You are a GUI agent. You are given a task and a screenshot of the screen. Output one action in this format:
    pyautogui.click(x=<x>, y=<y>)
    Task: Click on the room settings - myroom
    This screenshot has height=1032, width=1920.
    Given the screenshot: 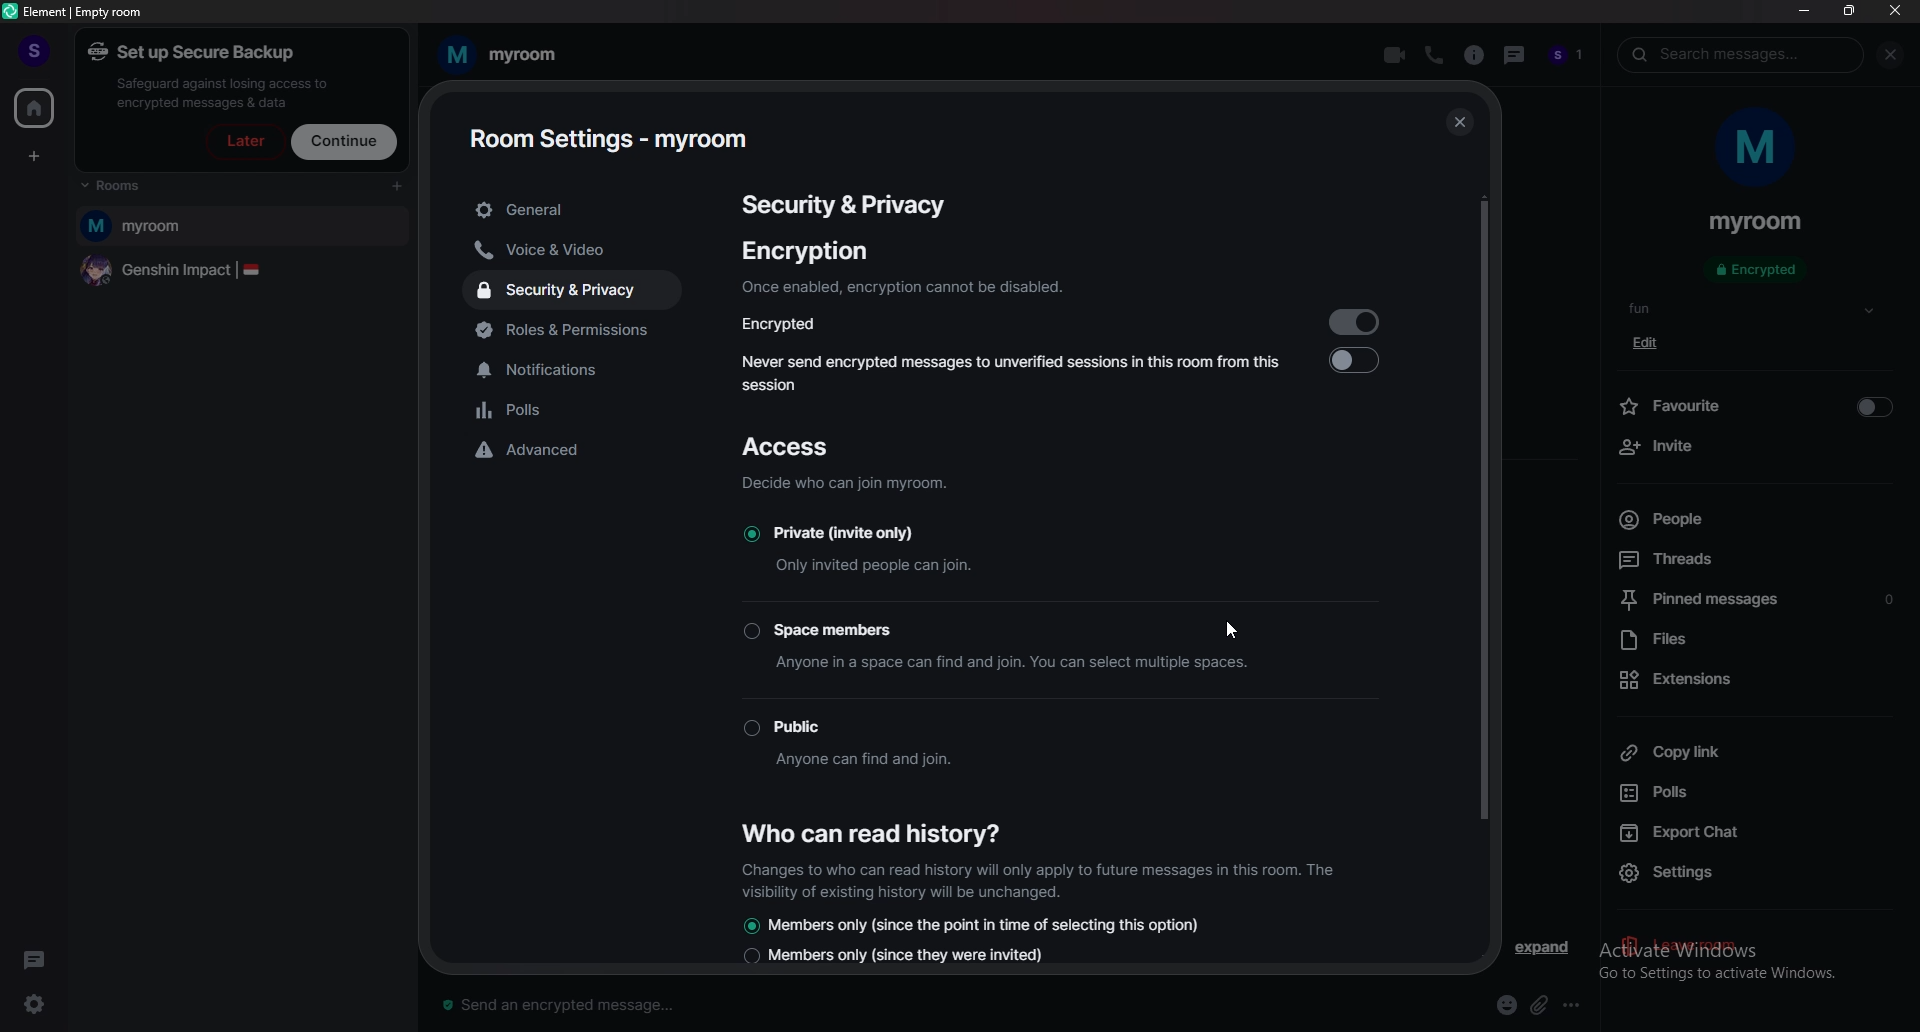 What is the action you would take?
    pyautogui.click(x=611, y=136)
    